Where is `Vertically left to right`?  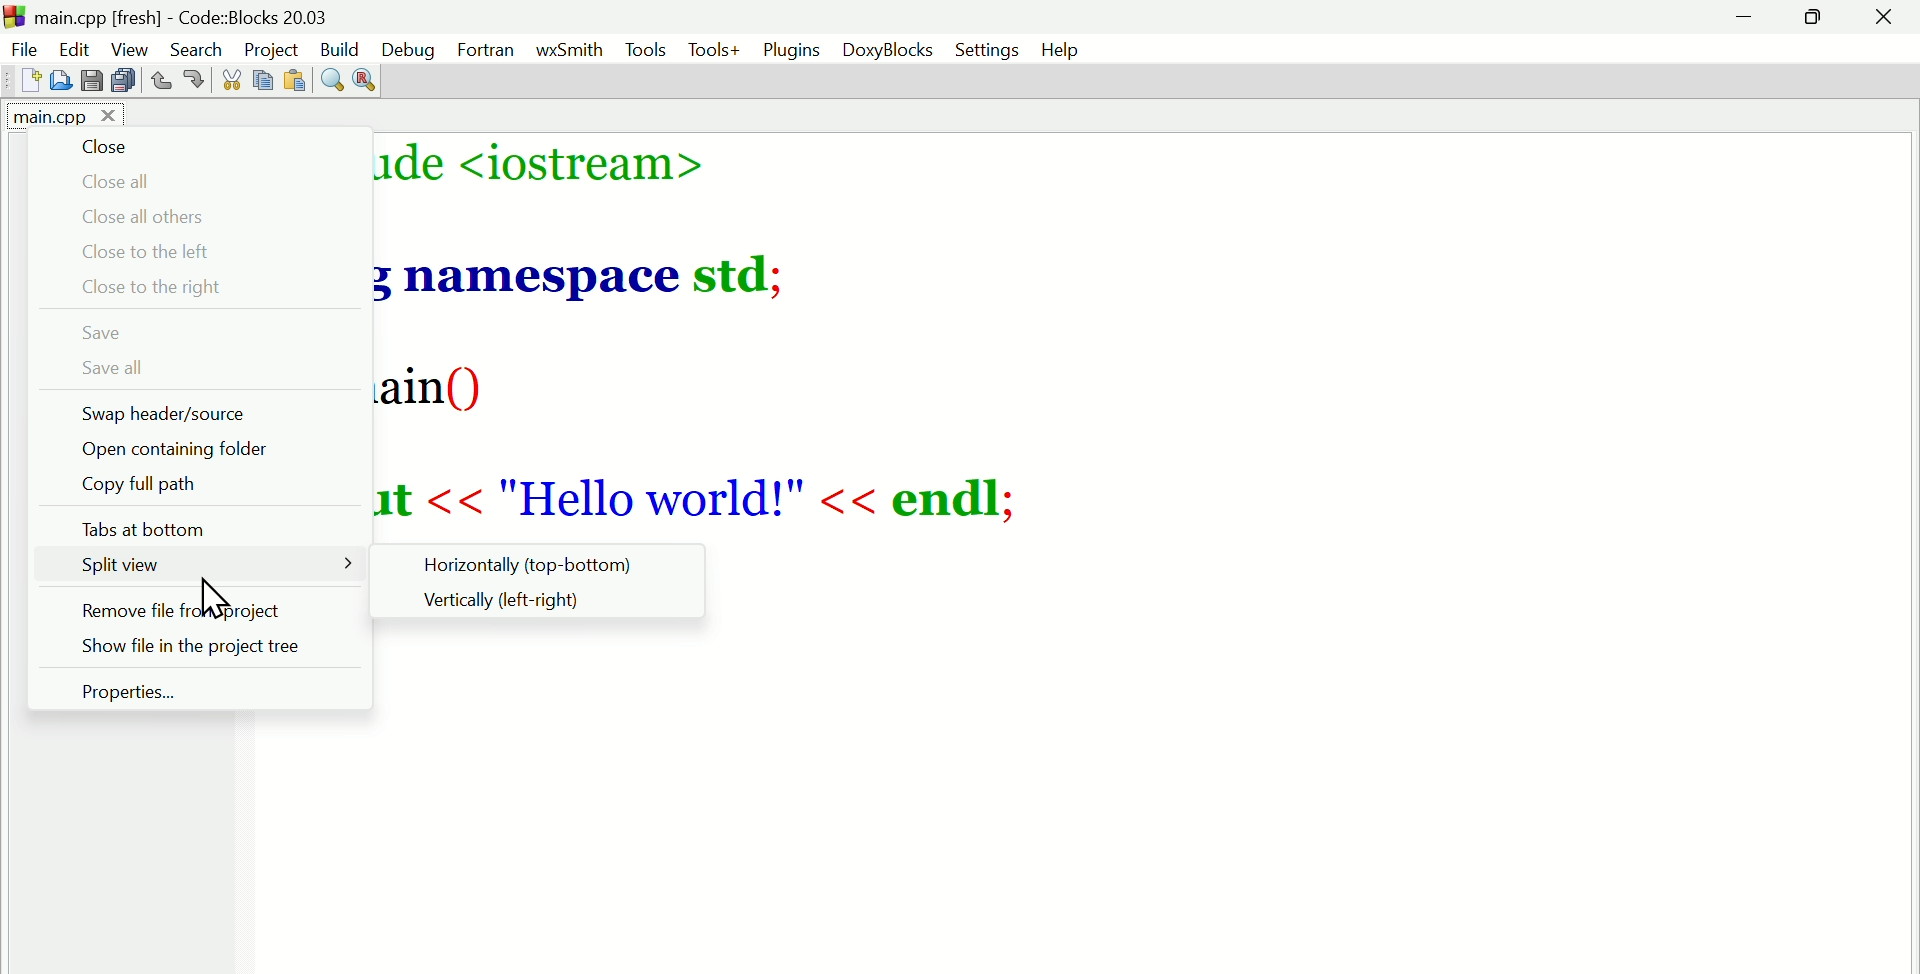 Vertically left to right is located at coordinates (519, 605).